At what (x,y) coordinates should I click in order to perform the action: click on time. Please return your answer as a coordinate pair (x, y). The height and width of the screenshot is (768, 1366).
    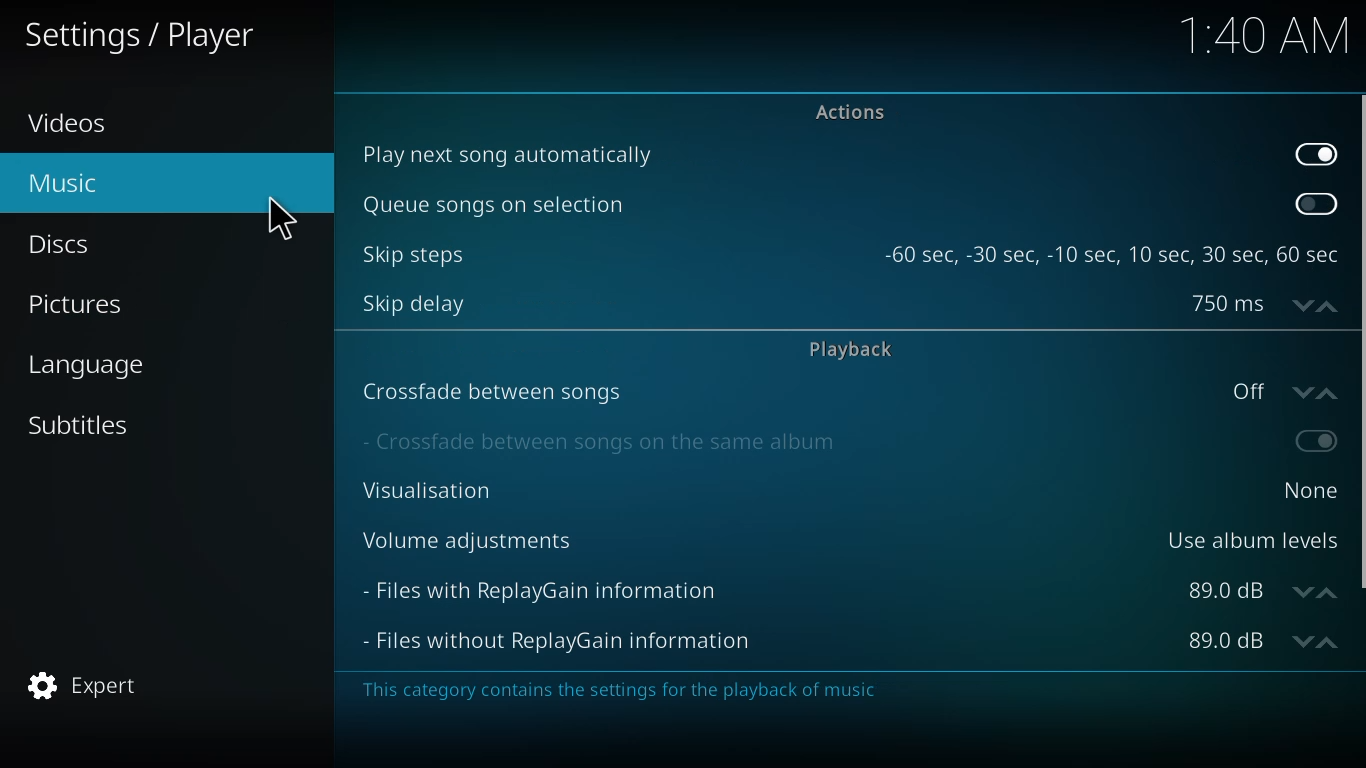
    Looking at the image, I should click on (1267, 34).